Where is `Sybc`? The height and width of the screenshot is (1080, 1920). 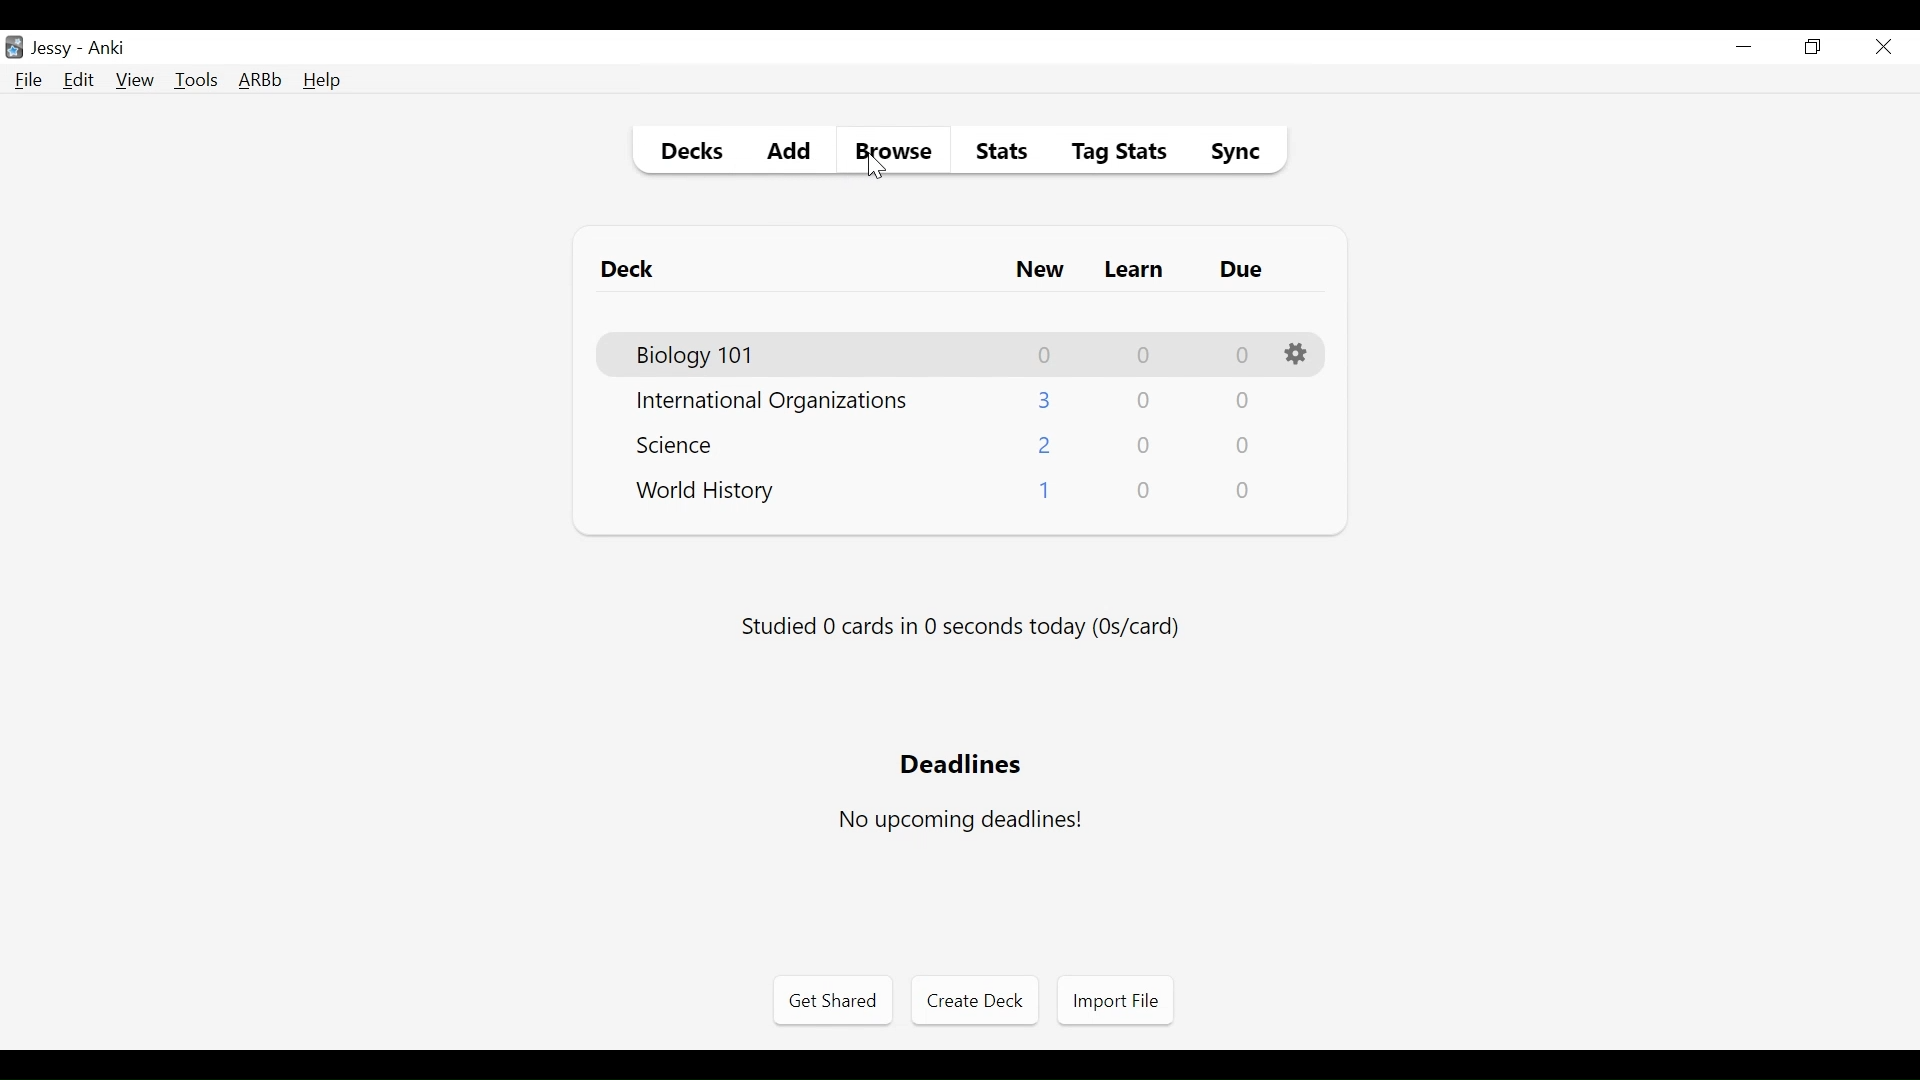 Sybc is located at coordinates (1228, 154).